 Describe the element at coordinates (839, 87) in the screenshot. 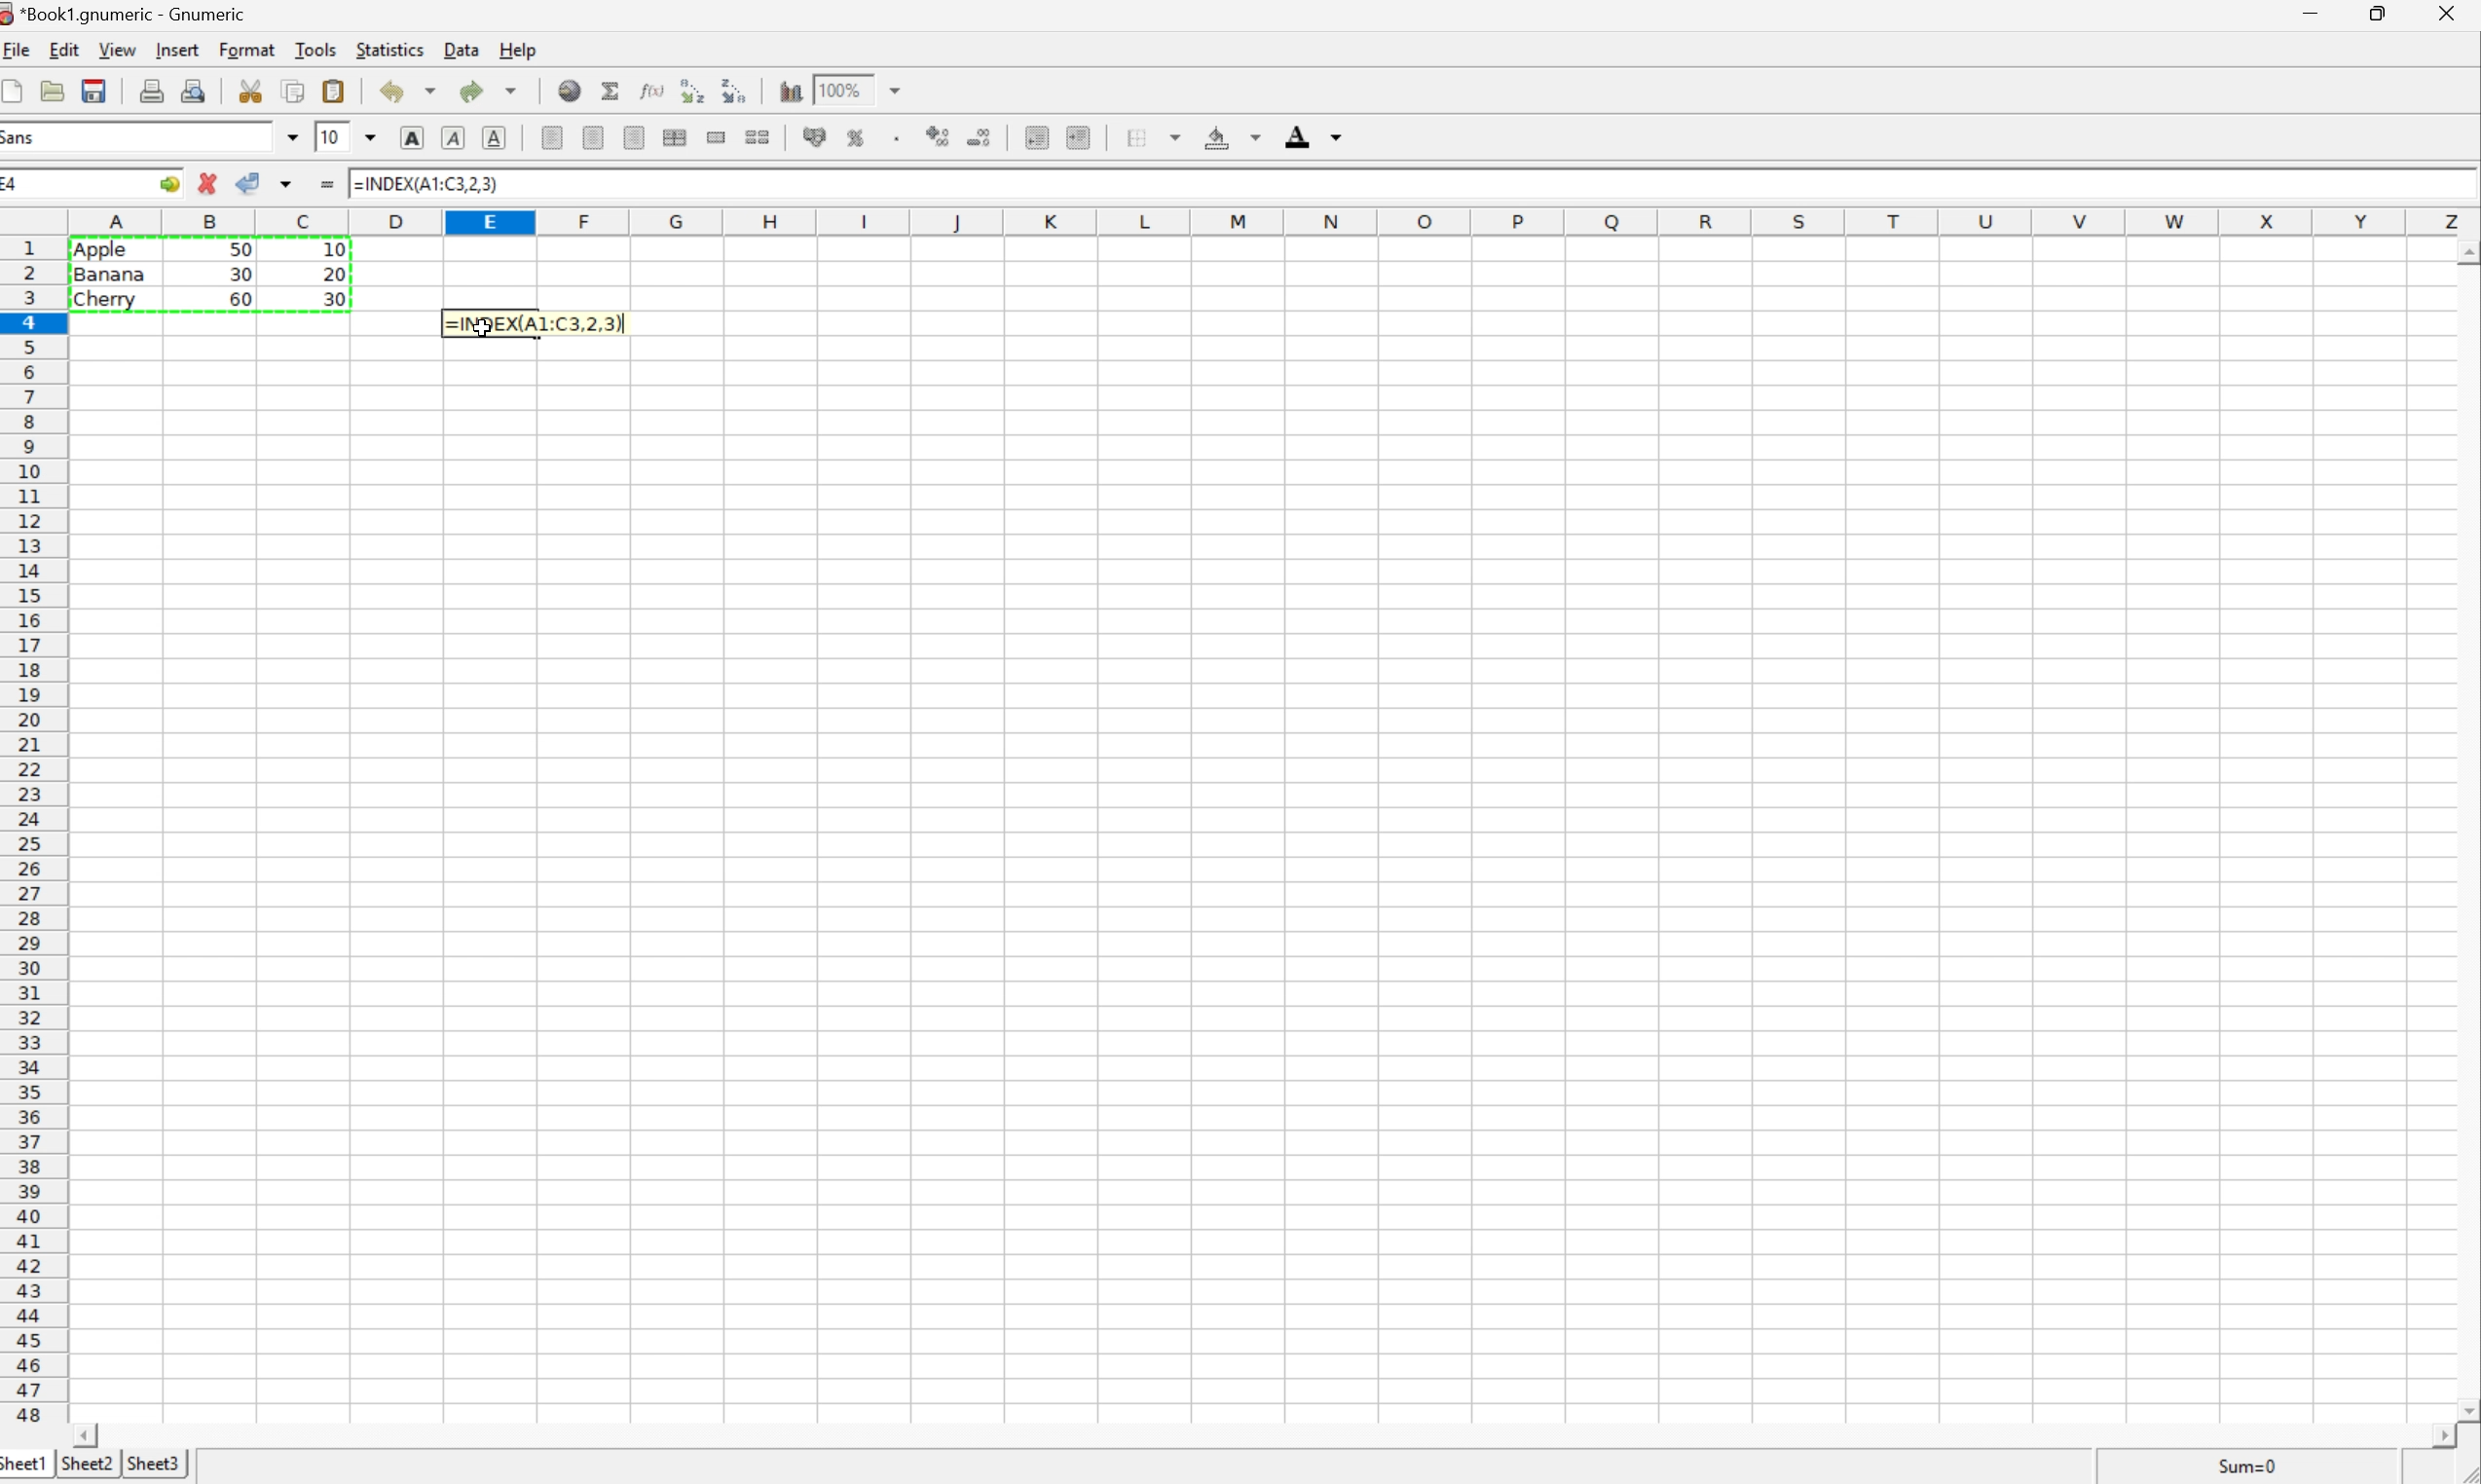

I see `100%` at that location.